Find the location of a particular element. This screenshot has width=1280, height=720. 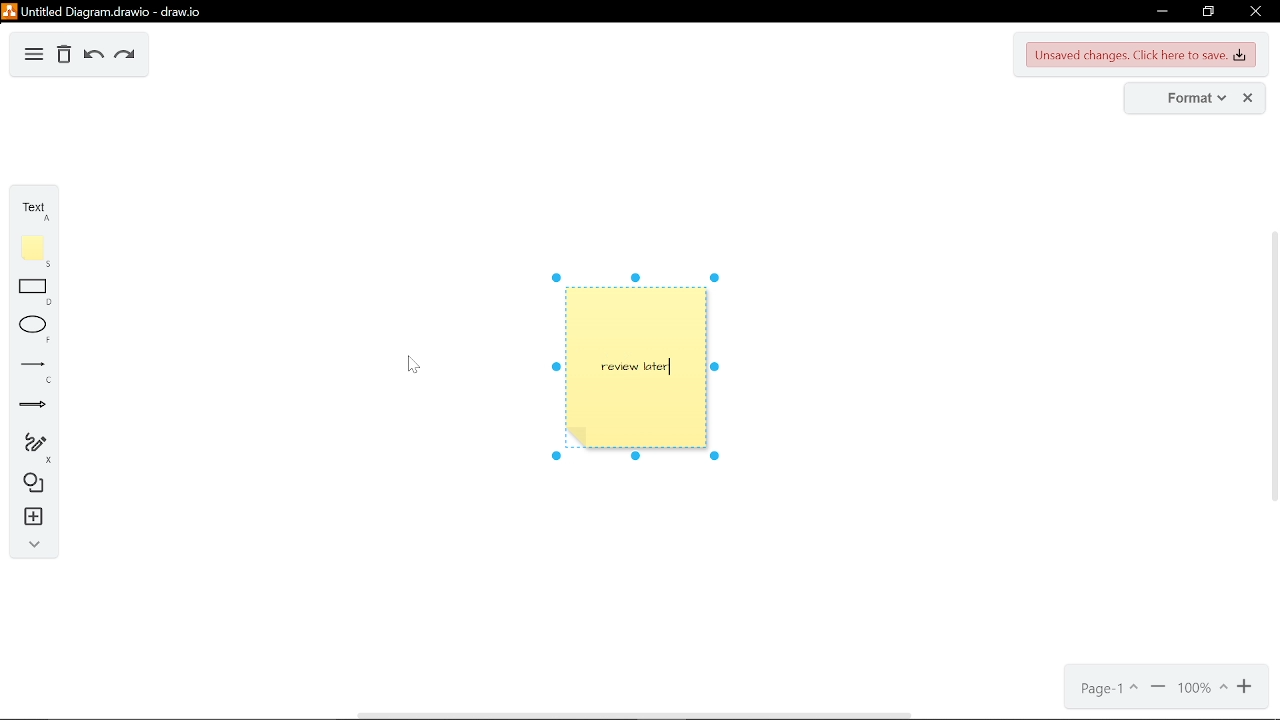

current zoom is located at coordinates (1202, 690).